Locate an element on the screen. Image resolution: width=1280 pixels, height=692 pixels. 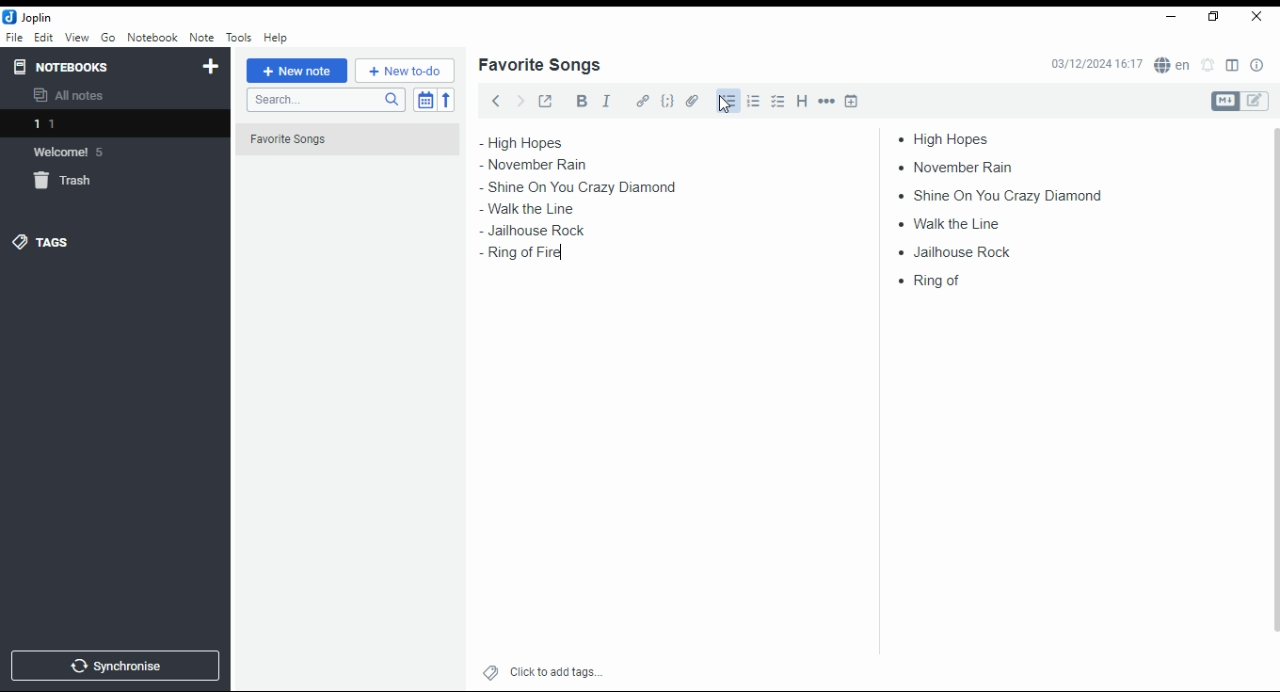
edit is located at coordinates (43, 36).